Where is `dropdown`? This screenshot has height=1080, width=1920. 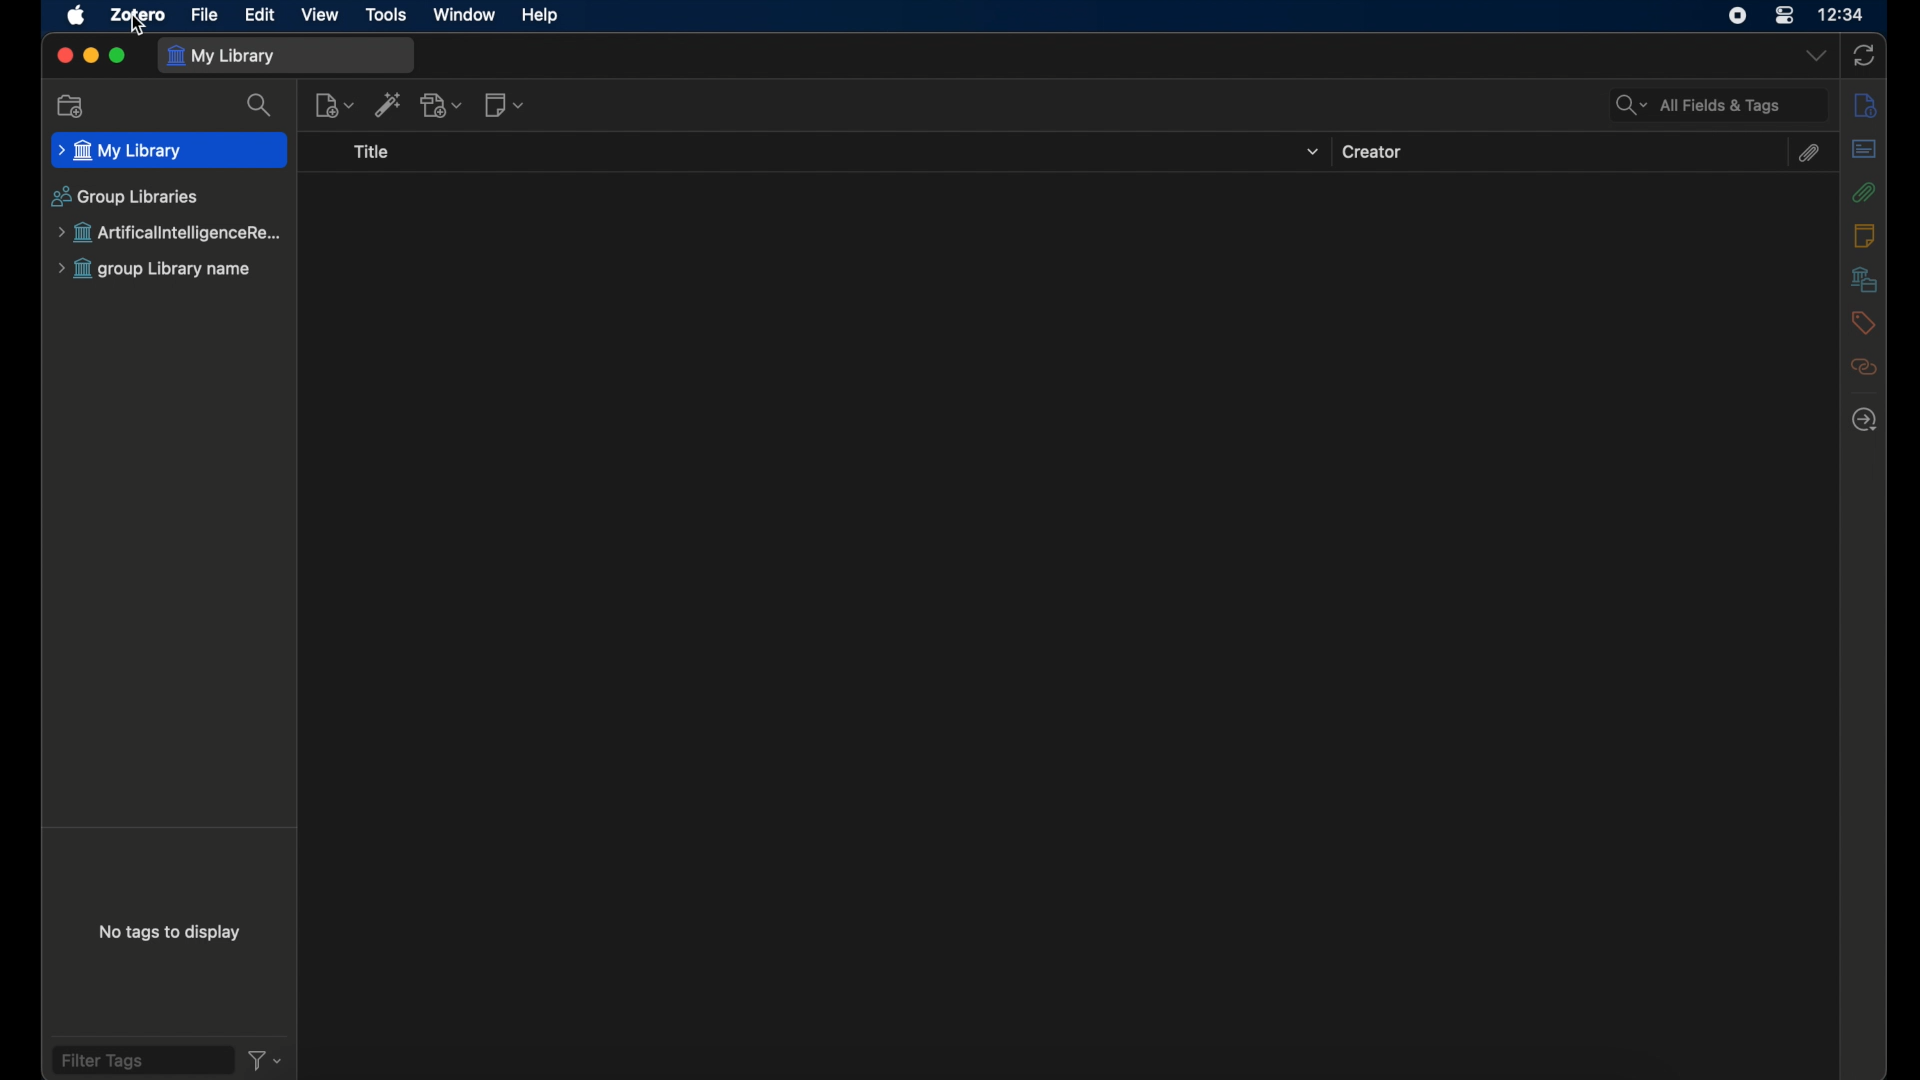
dropdown is located at coordinates (1813, 57).